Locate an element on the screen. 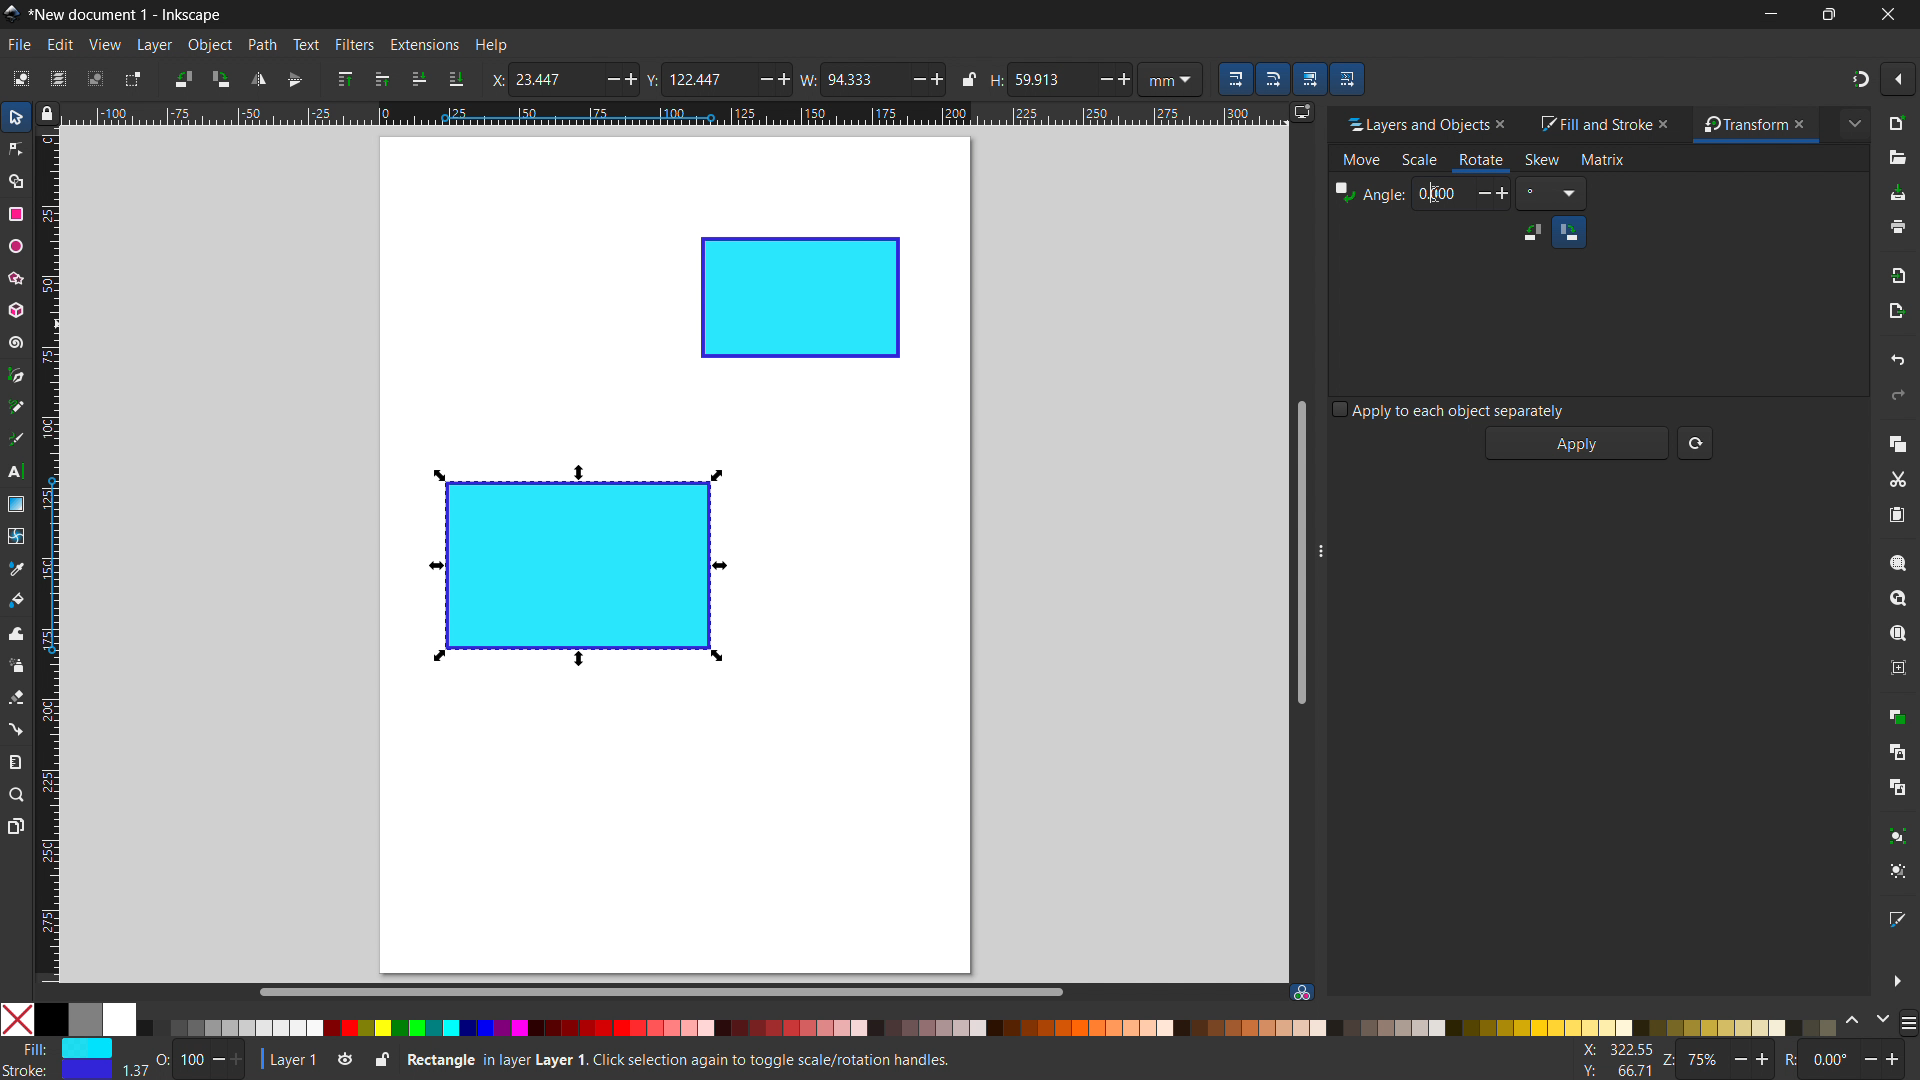  when  locked change height and width proportionally  is located at coordinates (969, 79).